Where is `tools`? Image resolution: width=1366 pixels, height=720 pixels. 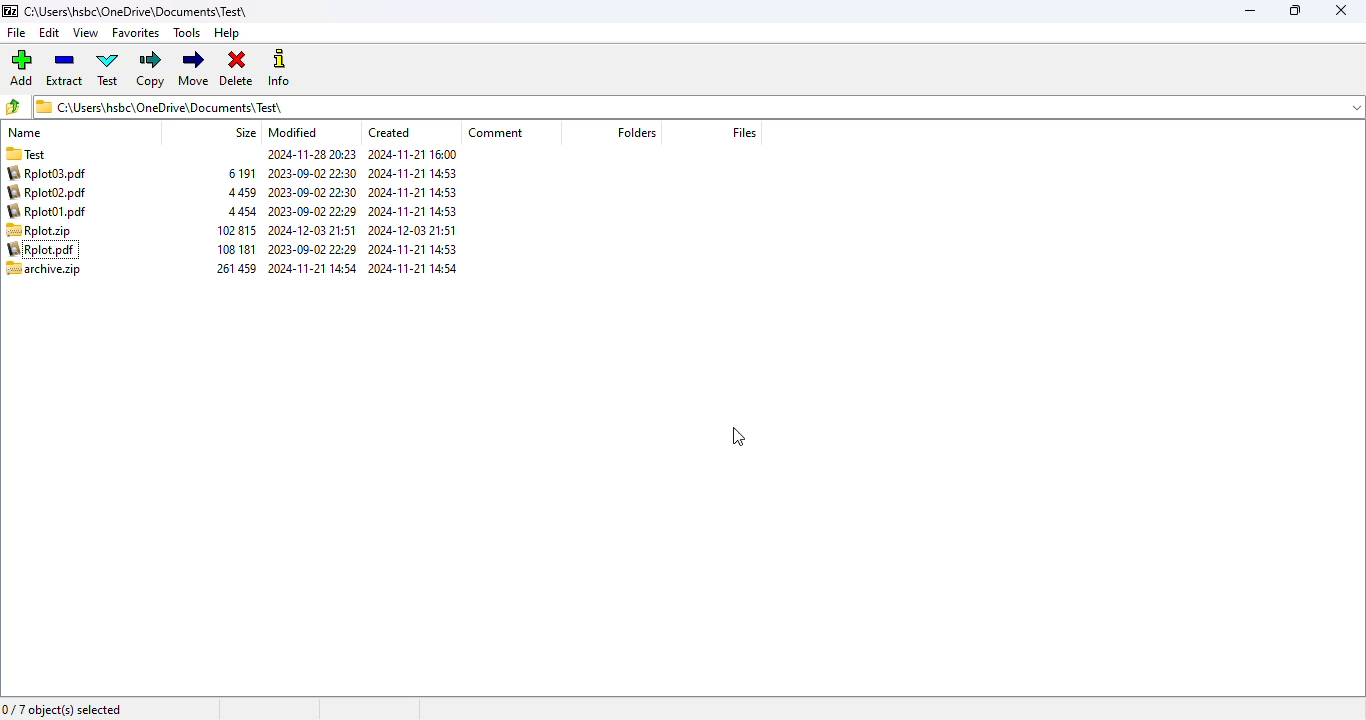
tools is located at coordinates (188, 33).